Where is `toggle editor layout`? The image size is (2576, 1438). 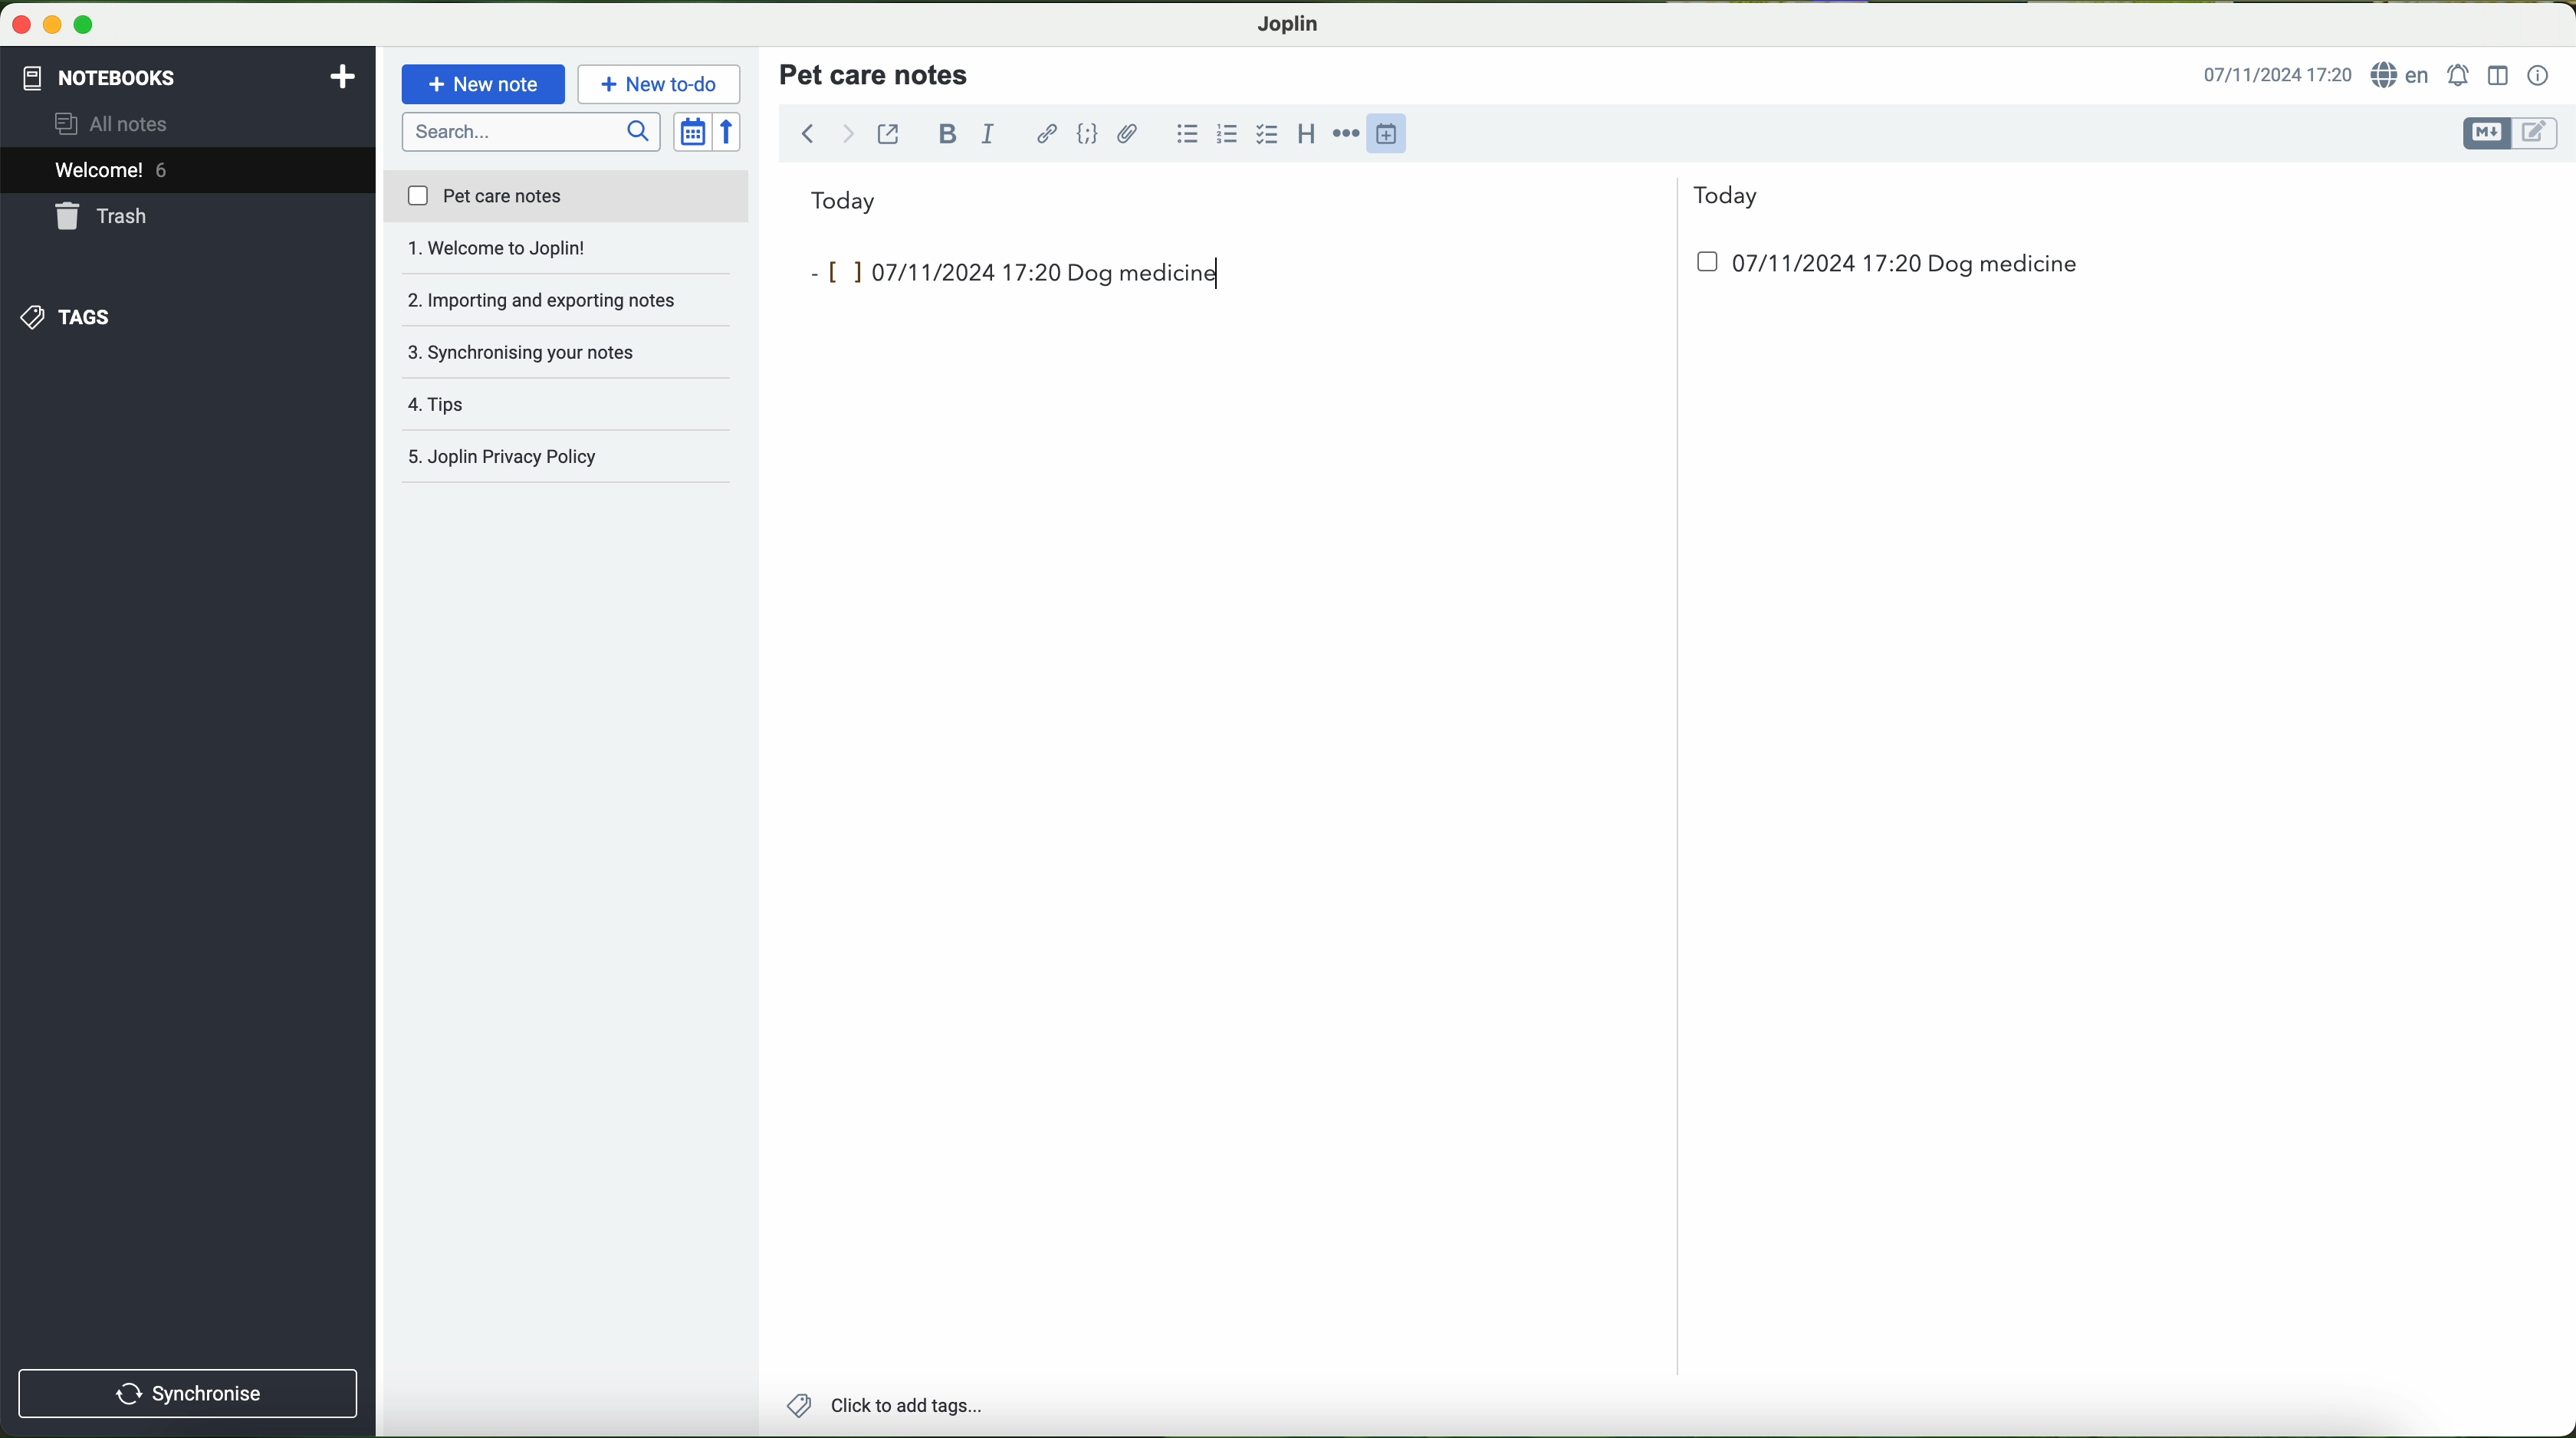
toggle editor layout is located at coordinates (2499, 74).